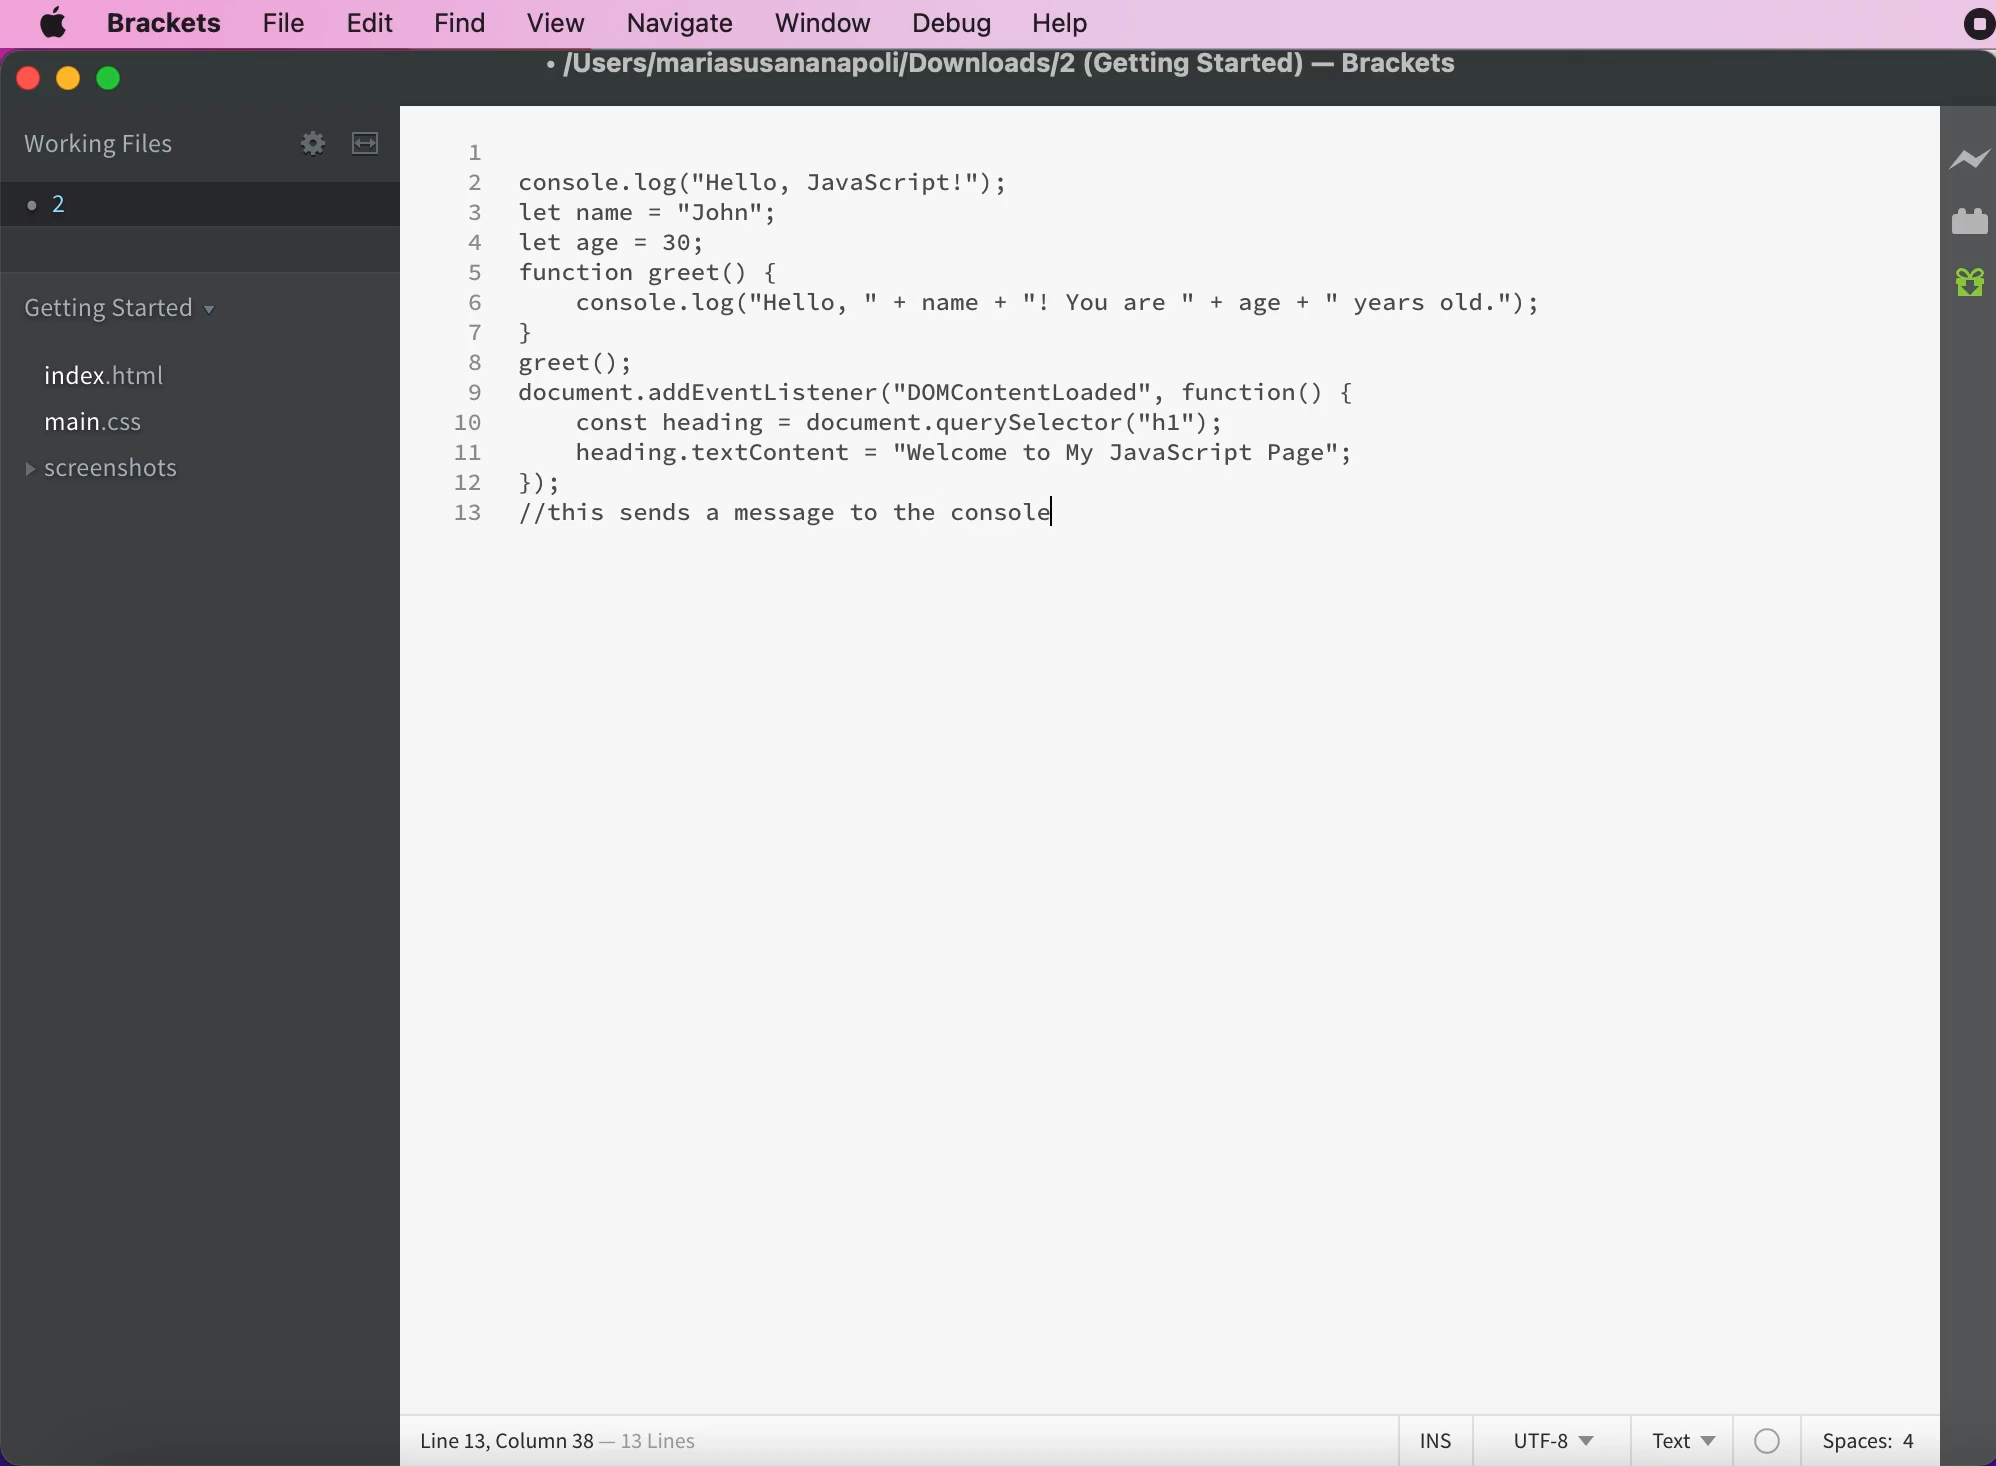 This screenshot has width=1996, height=1466. I want to click on 11, so click(468, 453).